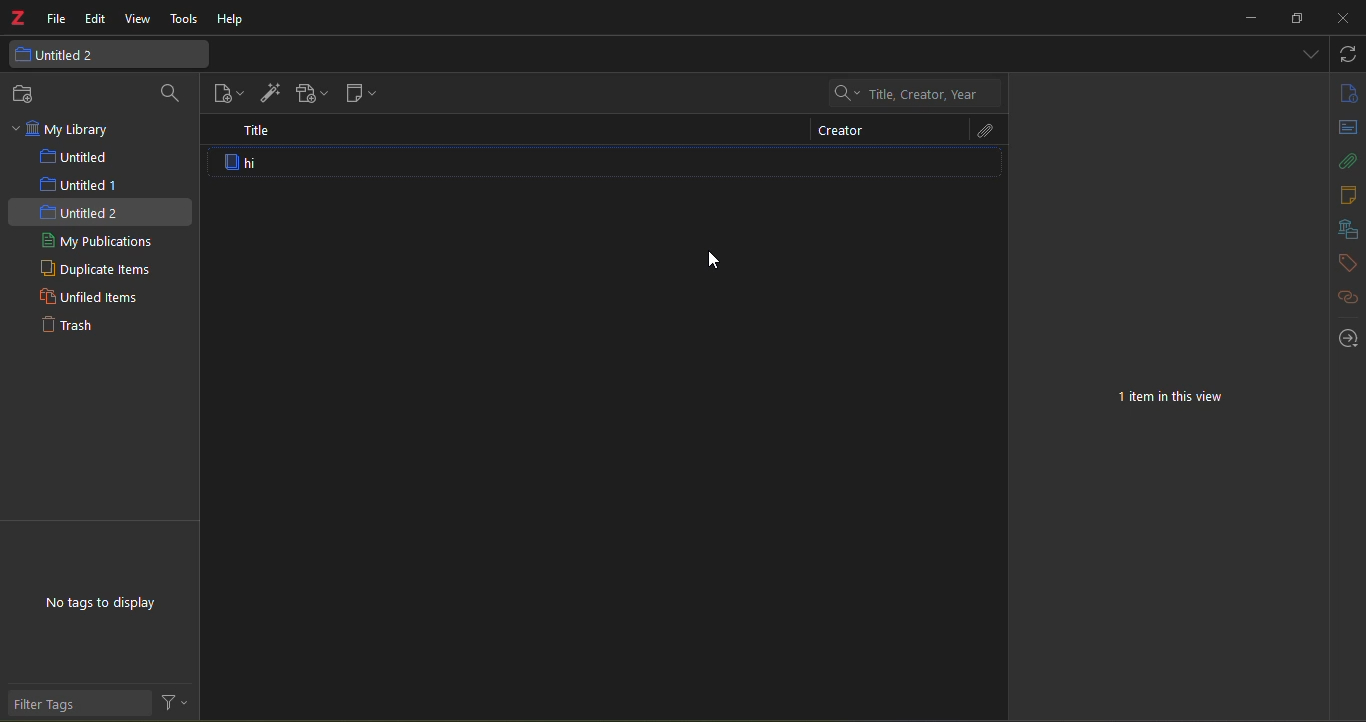 This screenshot has width=1366, height=722. I want to click on tags, so click(1345, 263).